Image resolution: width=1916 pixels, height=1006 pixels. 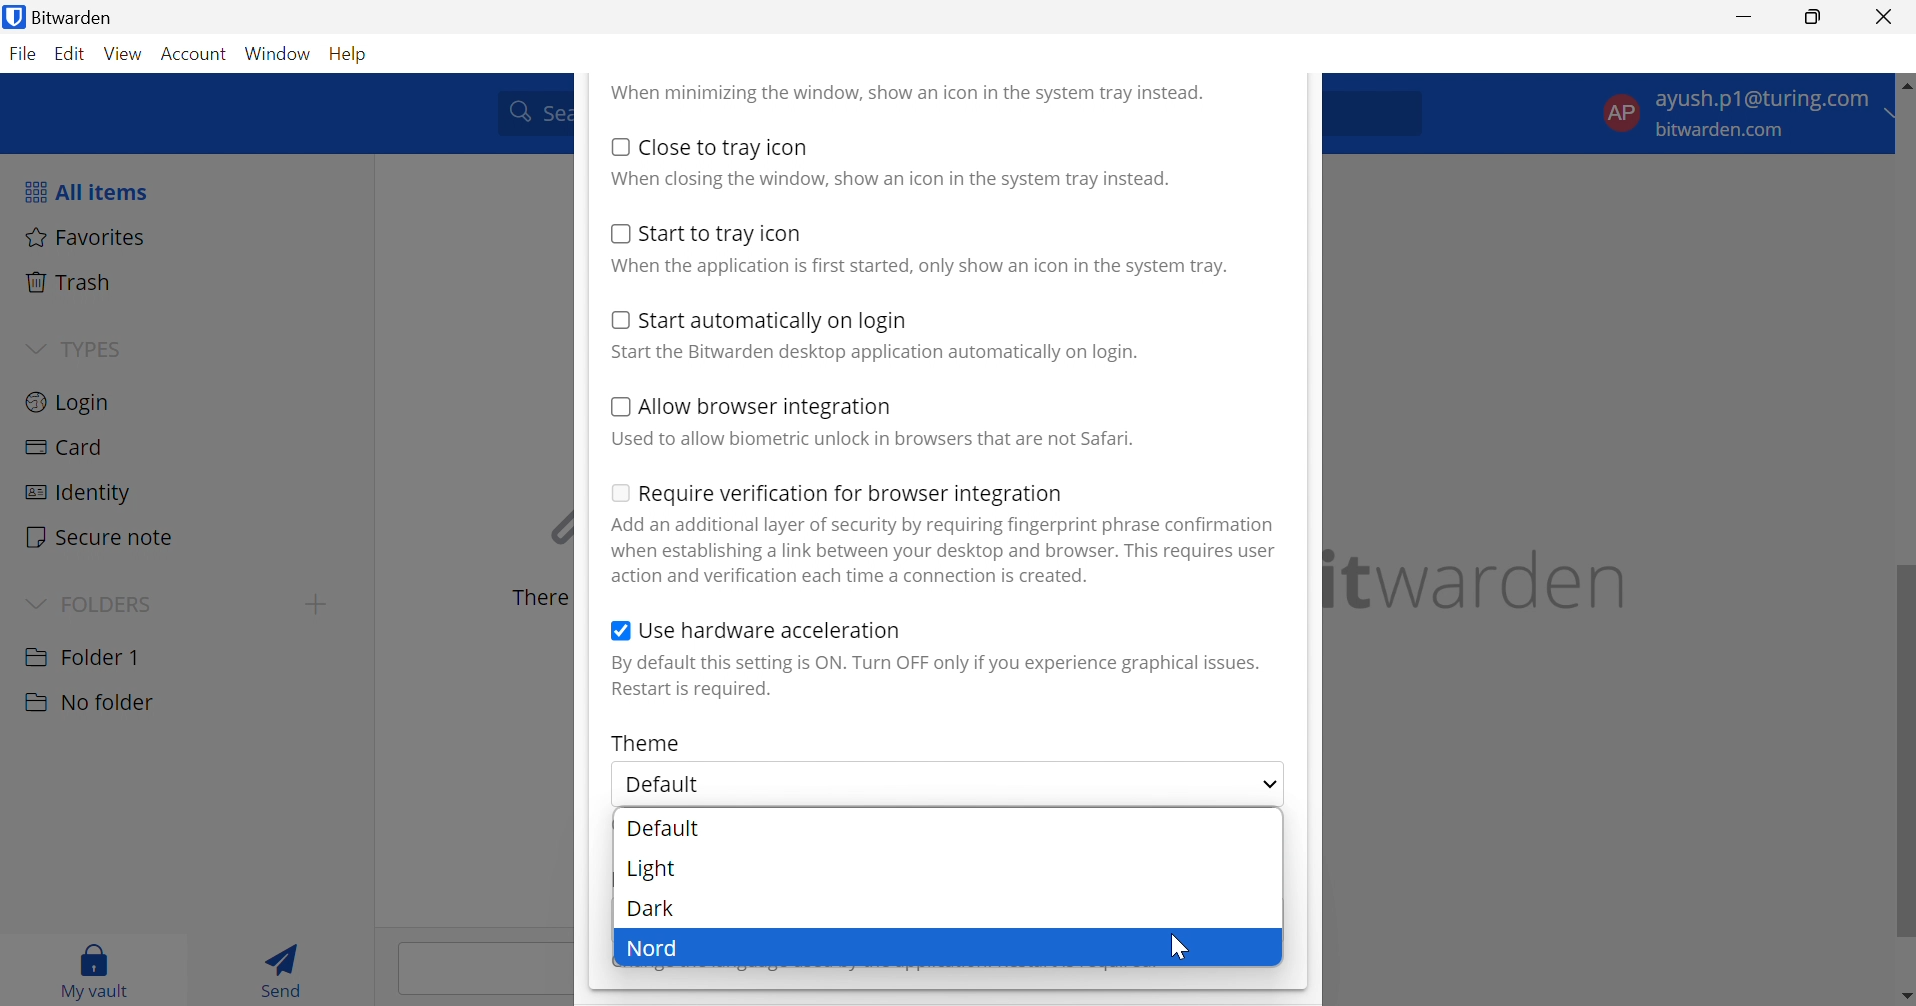 I want to click on Used to allow biometric unlock in browsers that are not Safari, so click(x=872, y=439).